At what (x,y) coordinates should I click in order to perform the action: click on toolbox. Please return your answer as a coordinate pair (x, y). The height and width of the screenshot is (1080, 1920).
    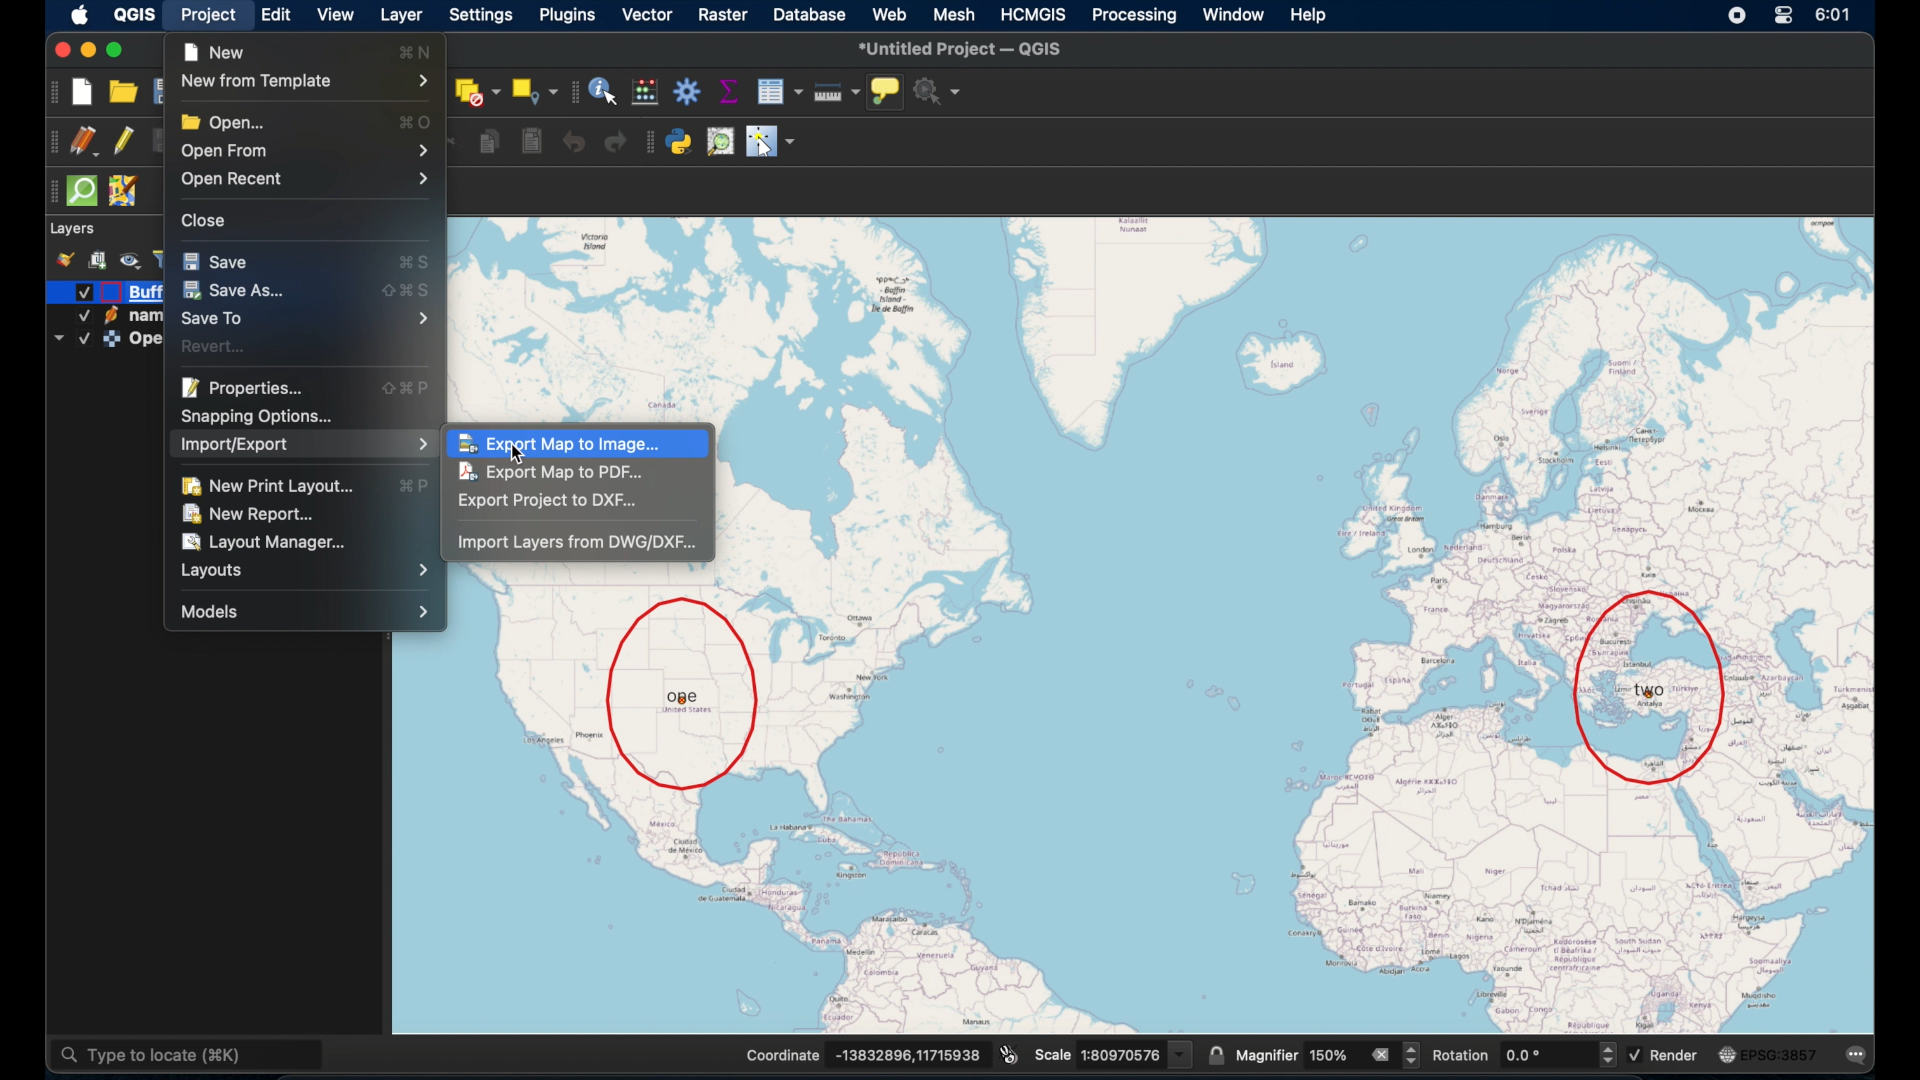
    Looking at the image, I should click on (689, 94).